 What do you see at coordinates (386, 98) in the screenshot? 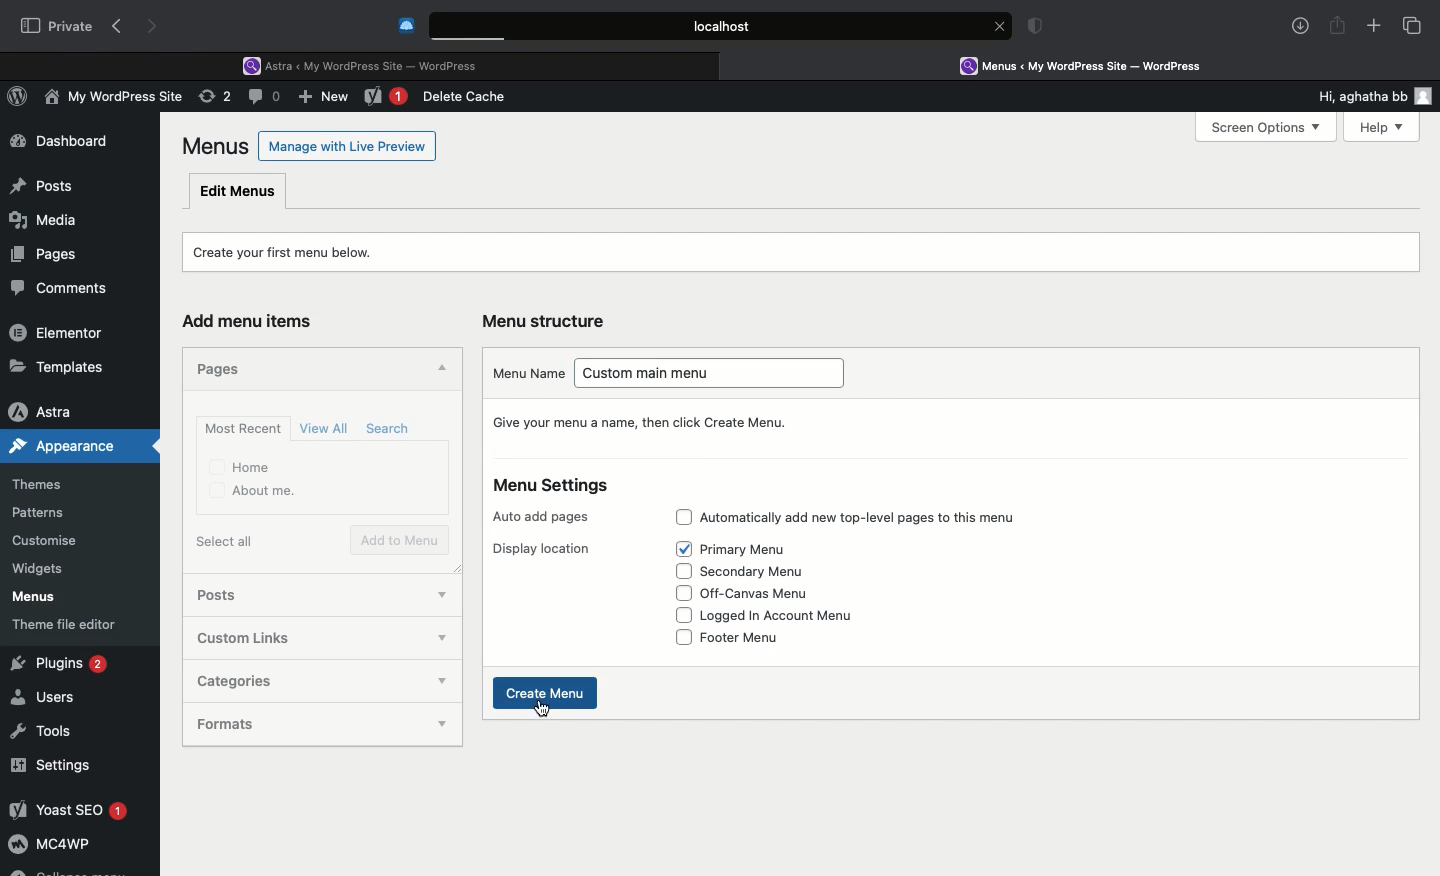
I see `New` at bounding box center [386, 98].